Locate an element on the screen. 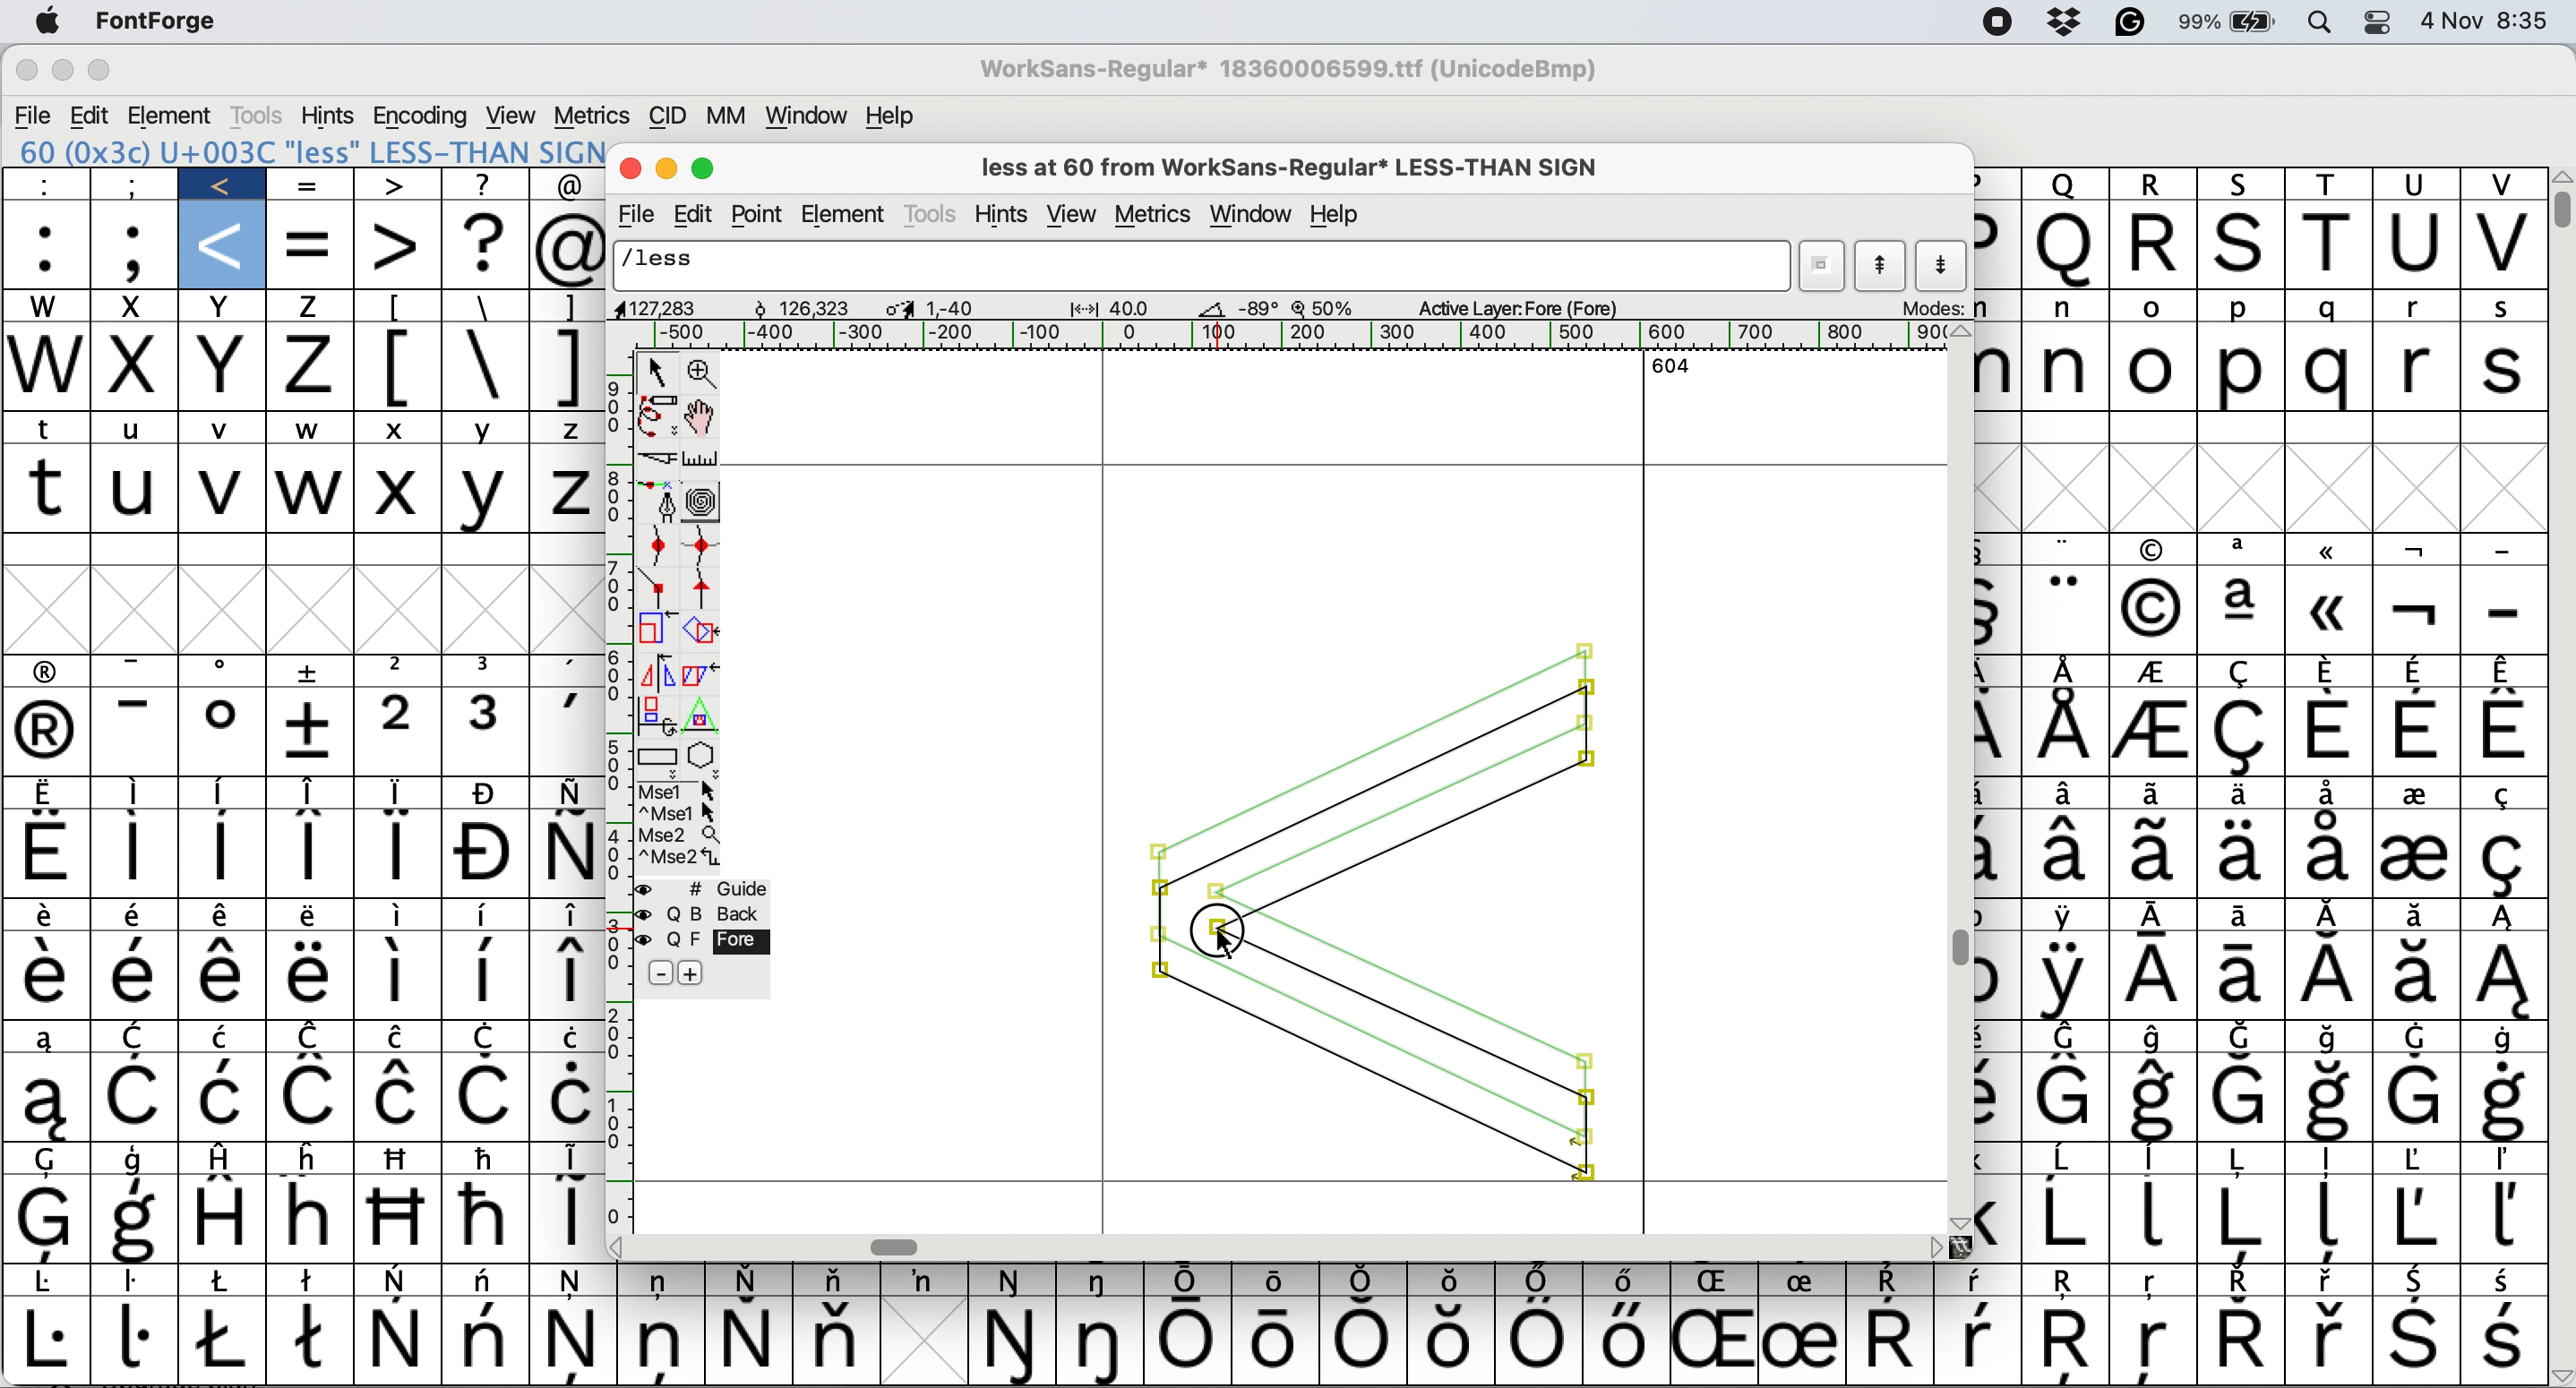 This screenshot has width=2576, height=1388. 3 is located at coordinates (487, 666).